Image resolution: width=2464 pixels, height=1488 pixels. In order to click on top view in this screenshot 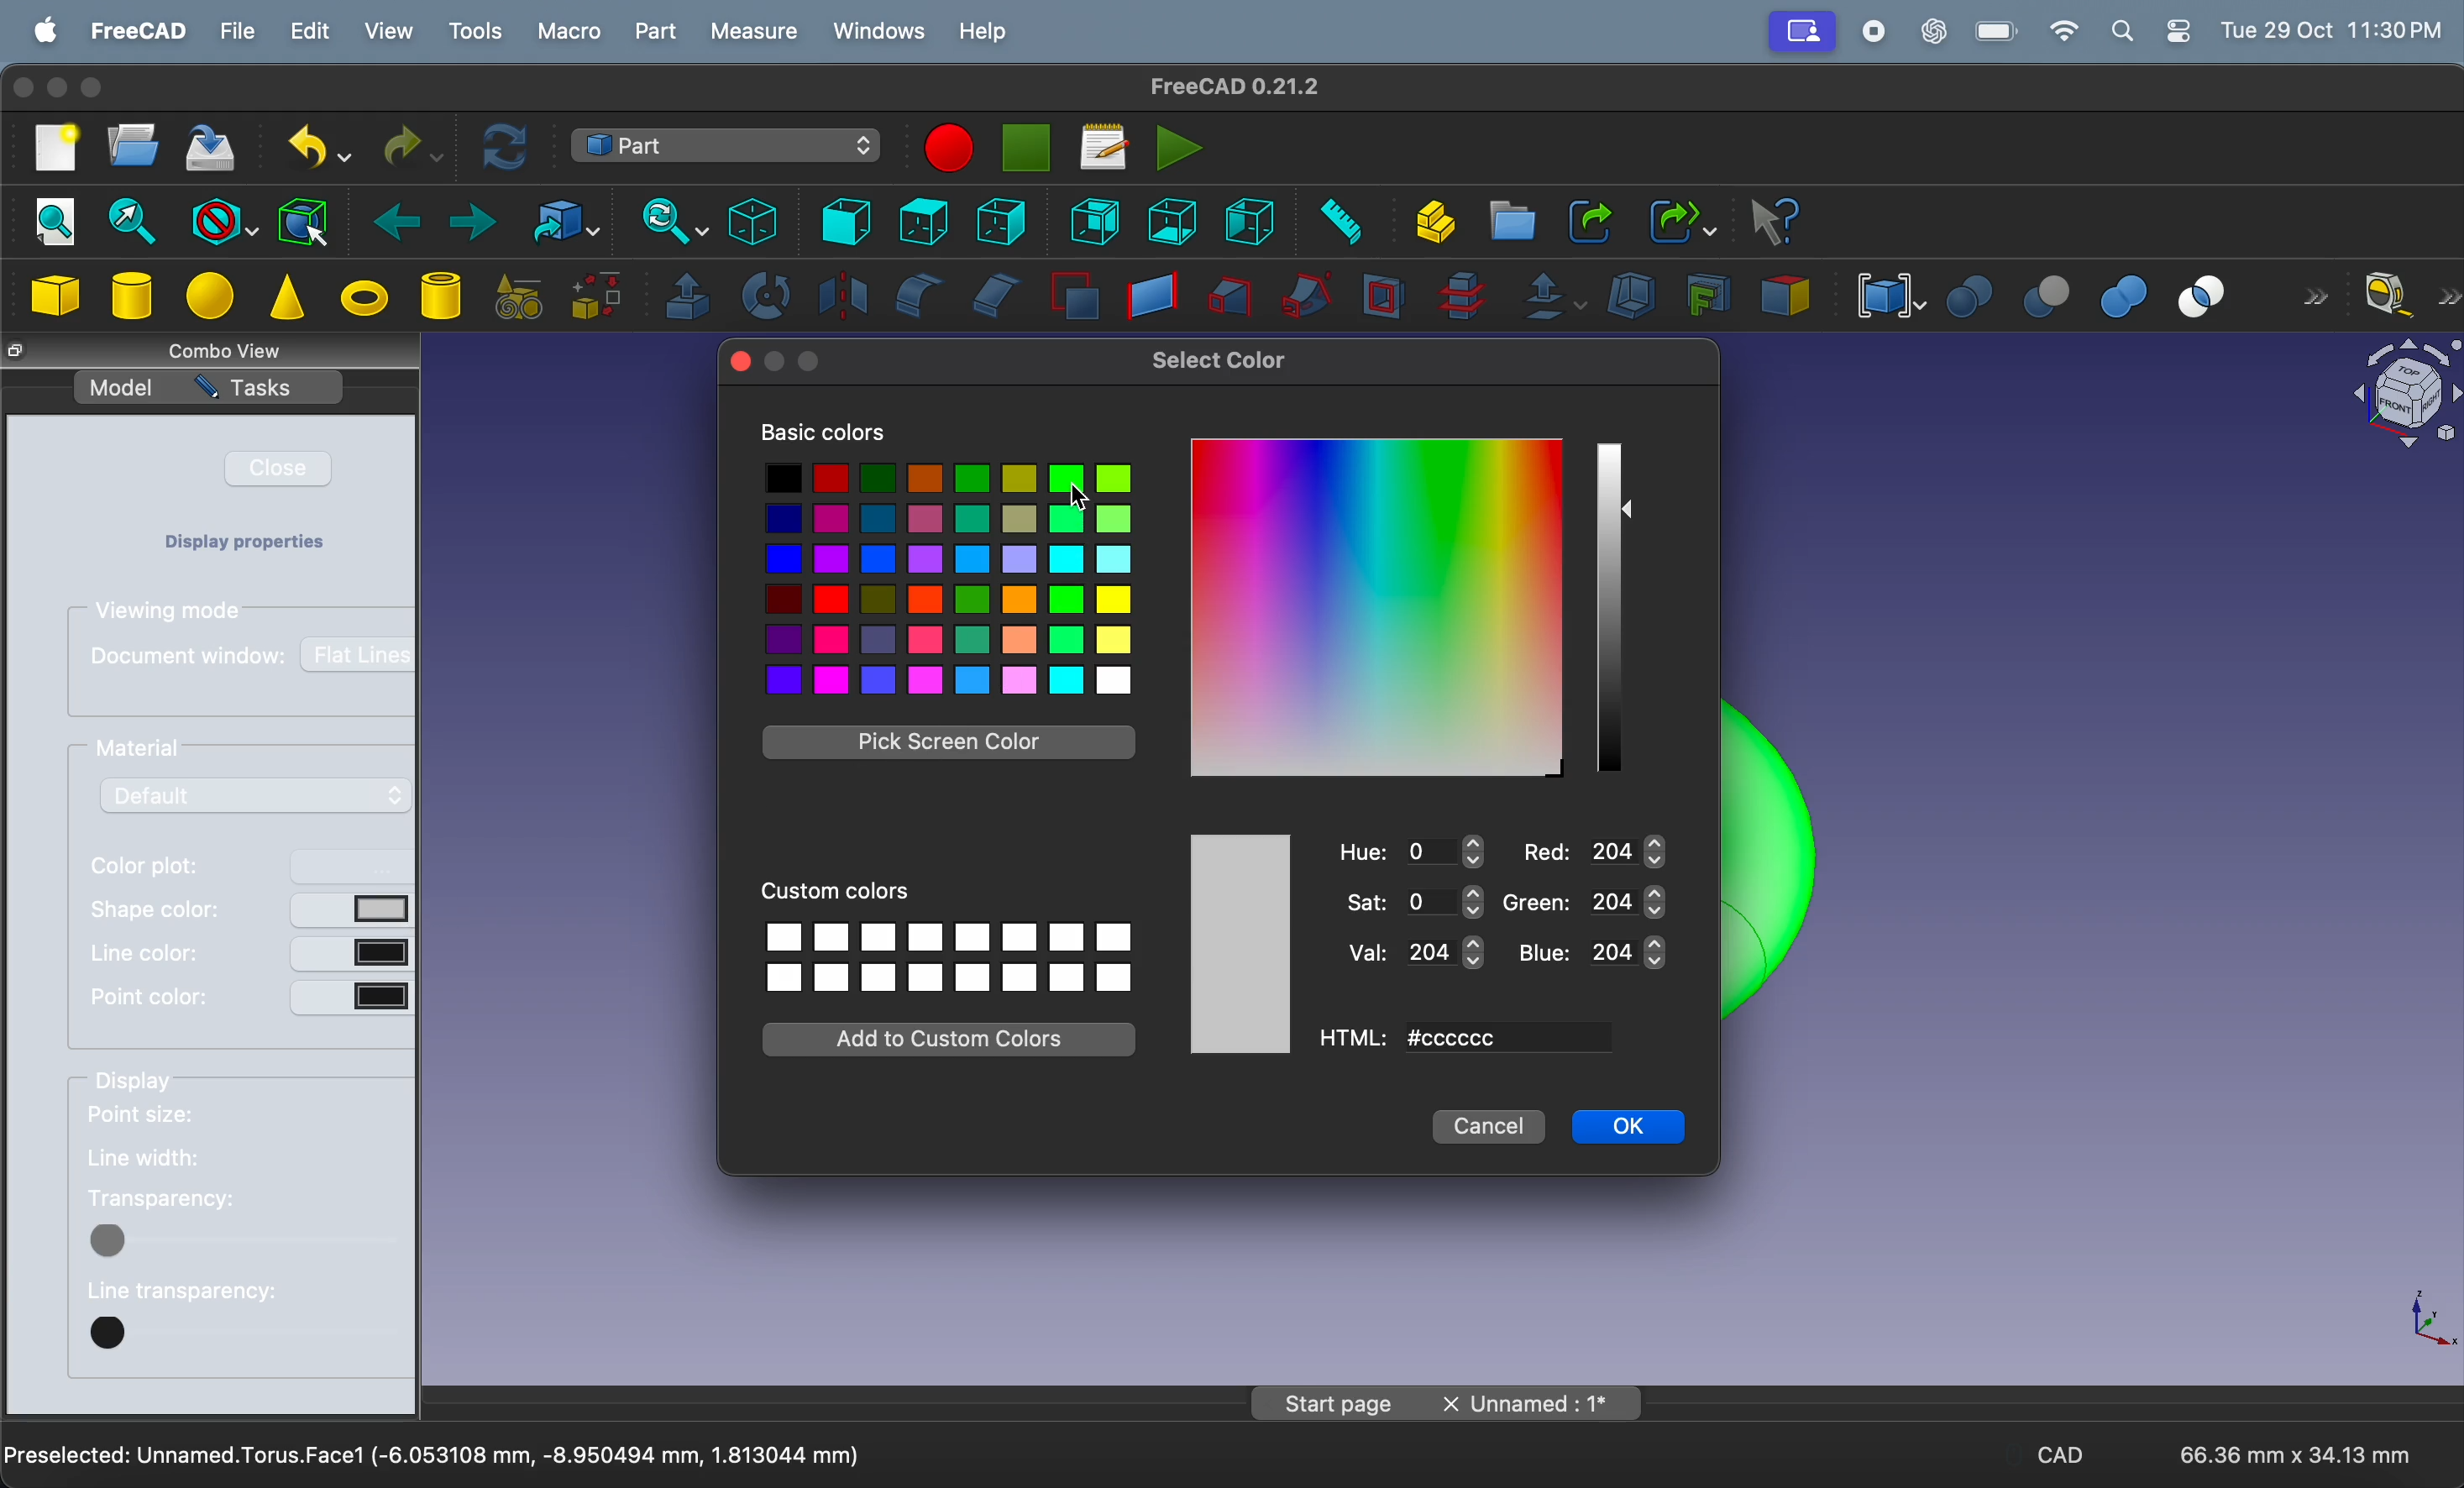, I will do `click(925, 221)`.